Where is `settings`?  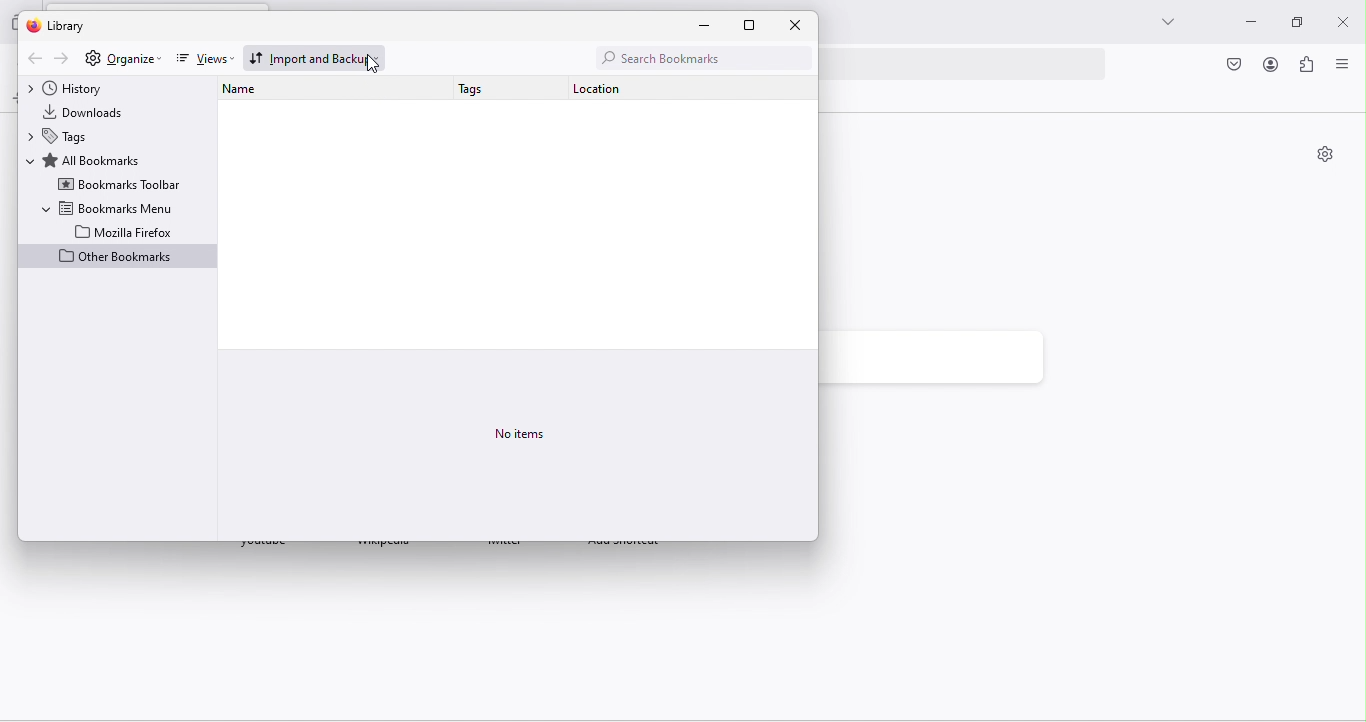
settings is located at coordinates (92, 59).